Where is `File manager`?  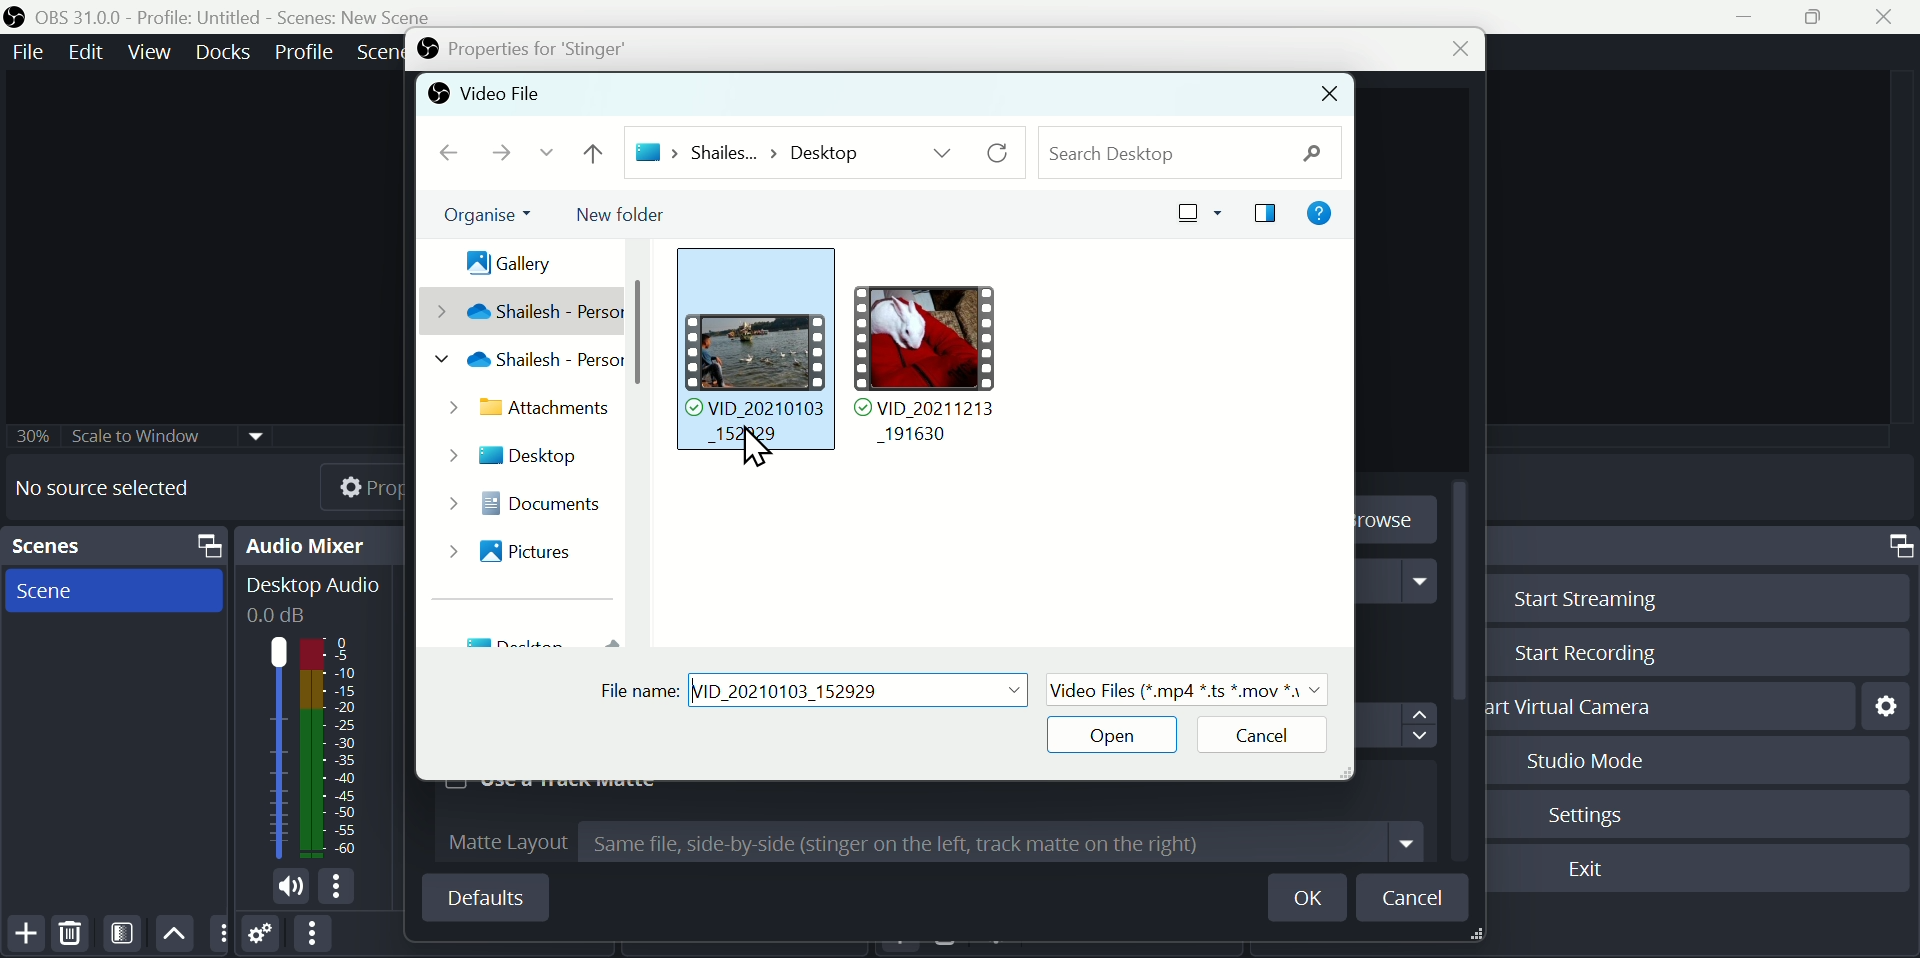 File manager is located at coordinates (875, 385).